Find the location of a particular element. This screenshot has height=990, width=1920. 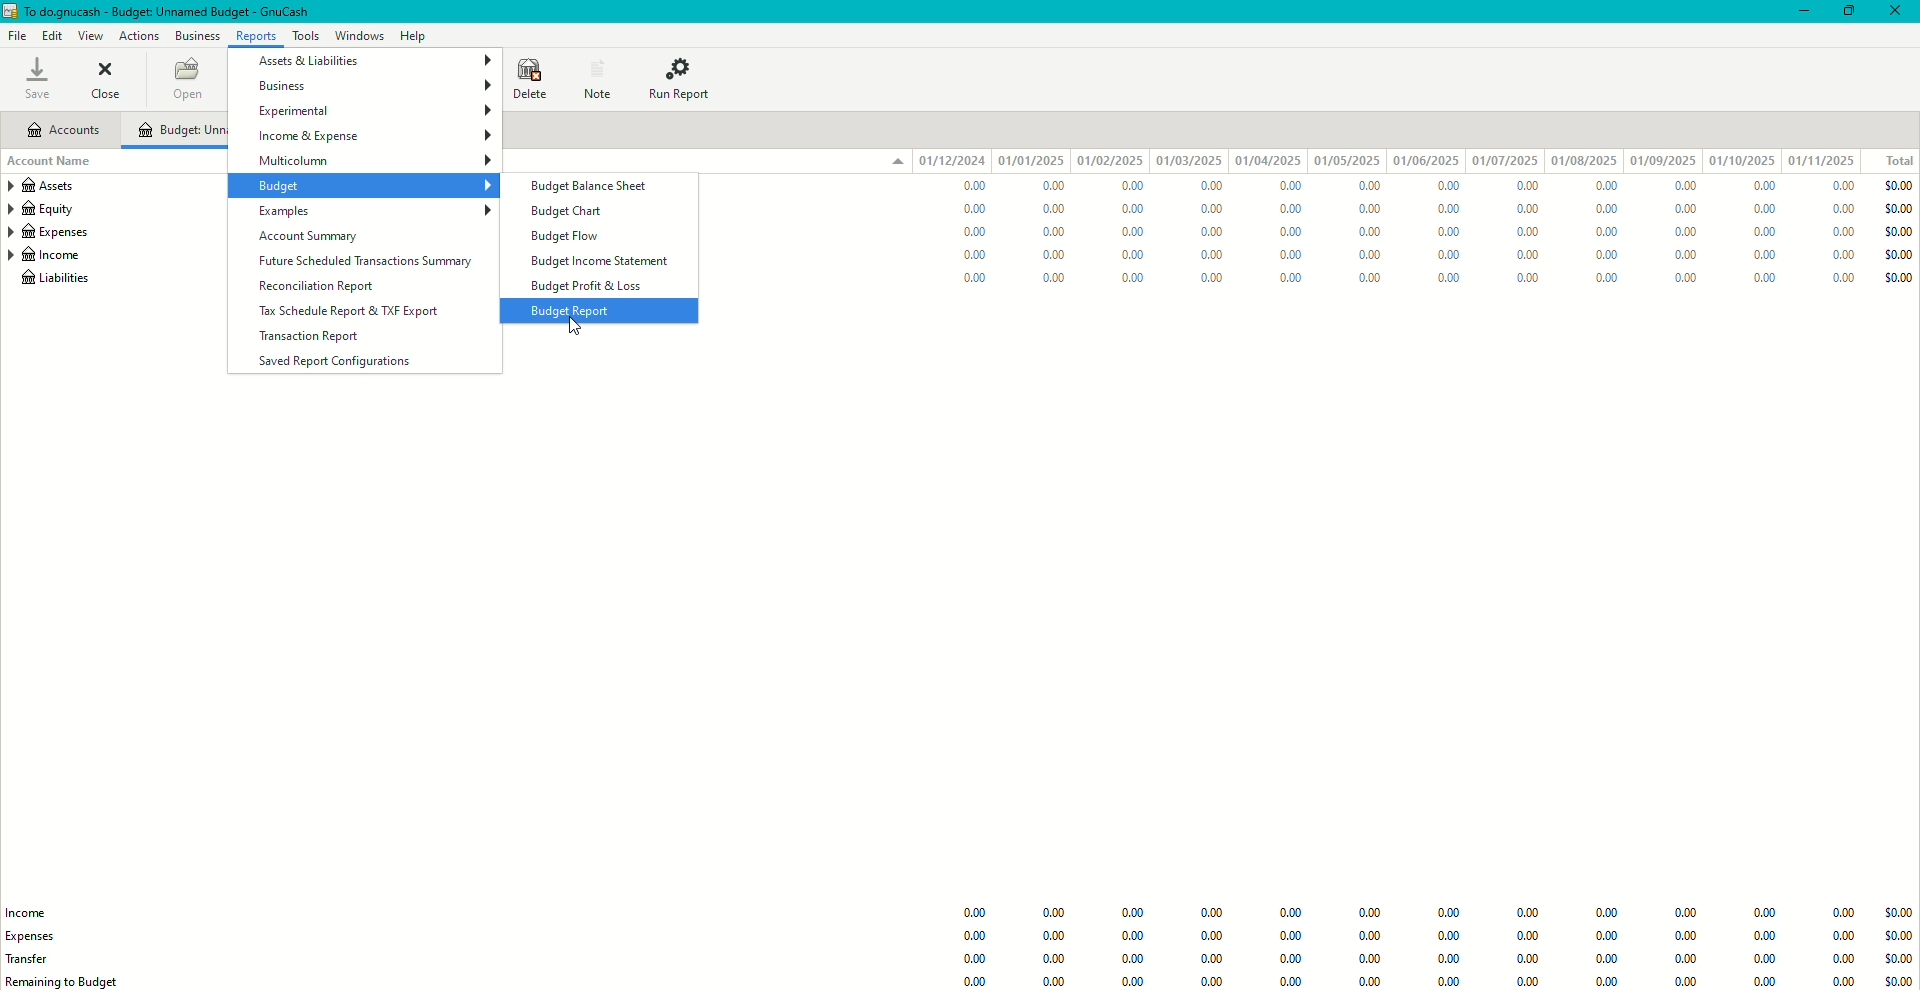

0.00 is located at coordinates (980, 912).